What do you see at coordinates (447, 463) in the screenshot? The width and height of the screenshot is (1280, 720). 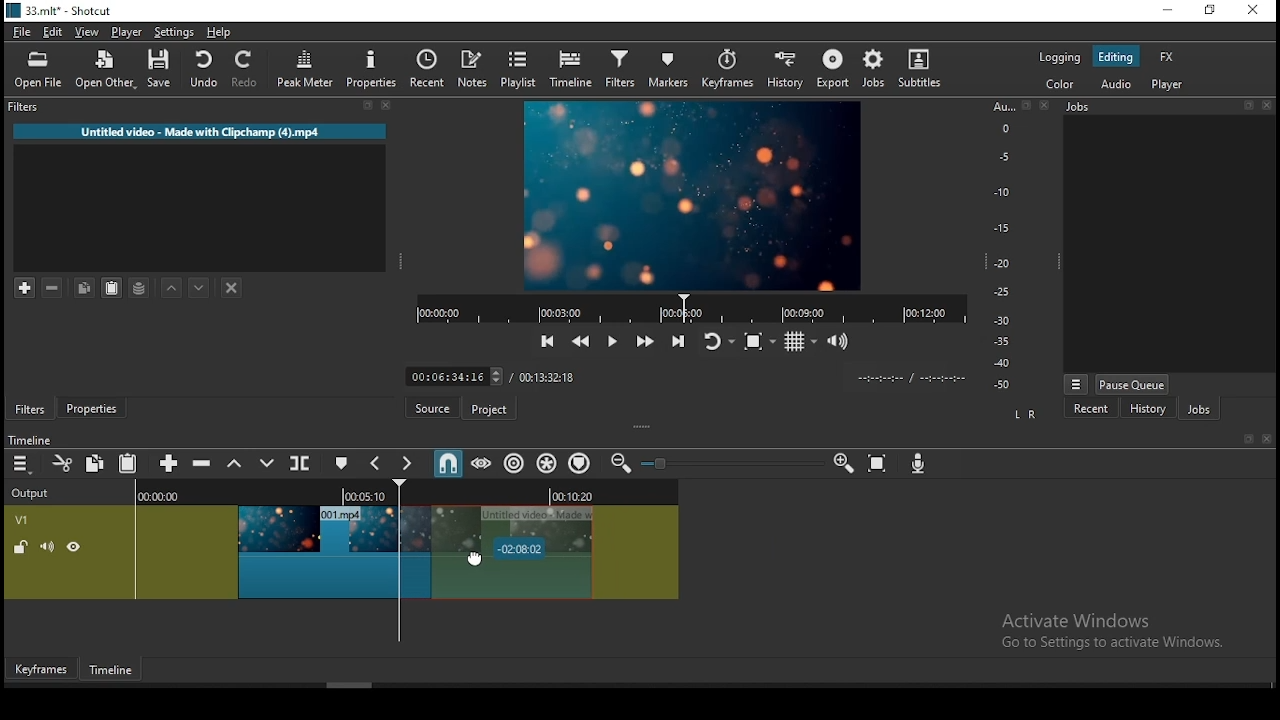 I see `snap` at bounding box center [447, 463].